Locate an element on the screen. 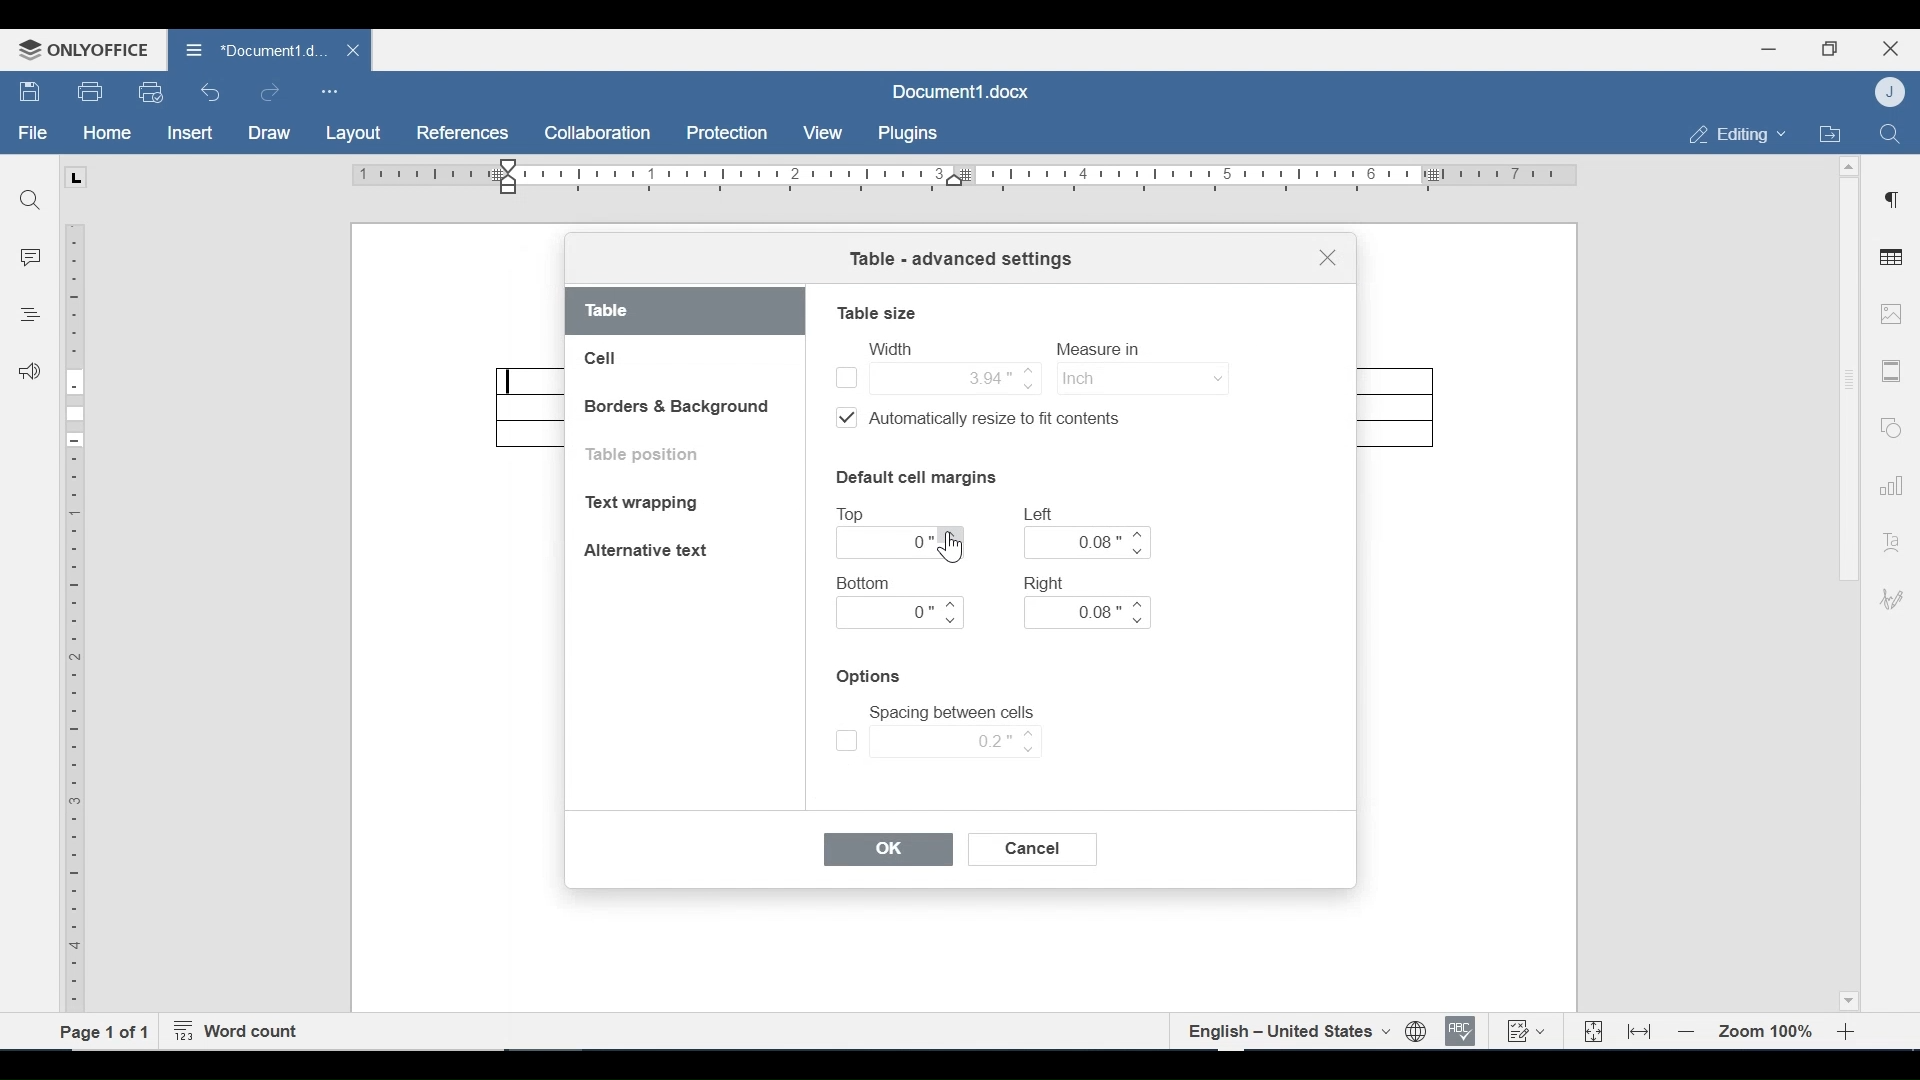 This screenshot has width=1920, height=1080. 0.08 is located at coordinates (1086, 613).